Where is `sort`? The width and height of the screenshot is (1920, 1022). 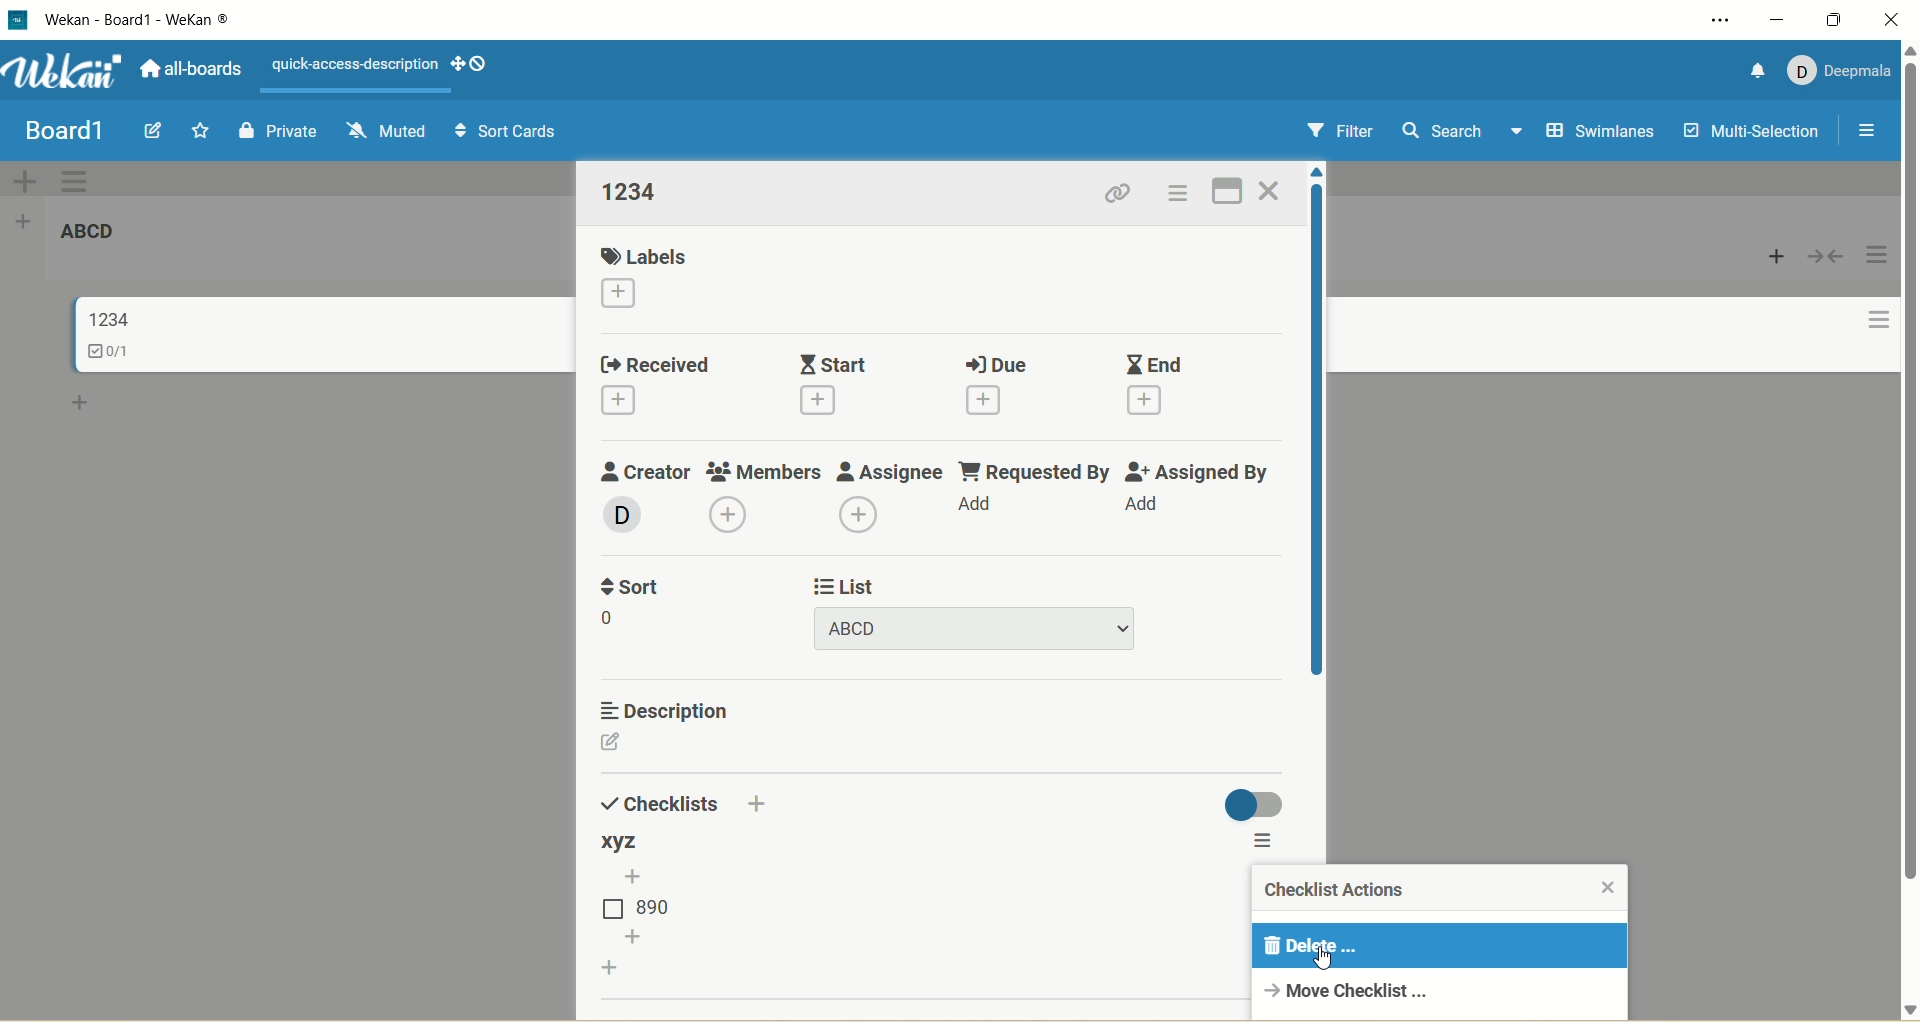 sort is located at coordinates (635, 587).